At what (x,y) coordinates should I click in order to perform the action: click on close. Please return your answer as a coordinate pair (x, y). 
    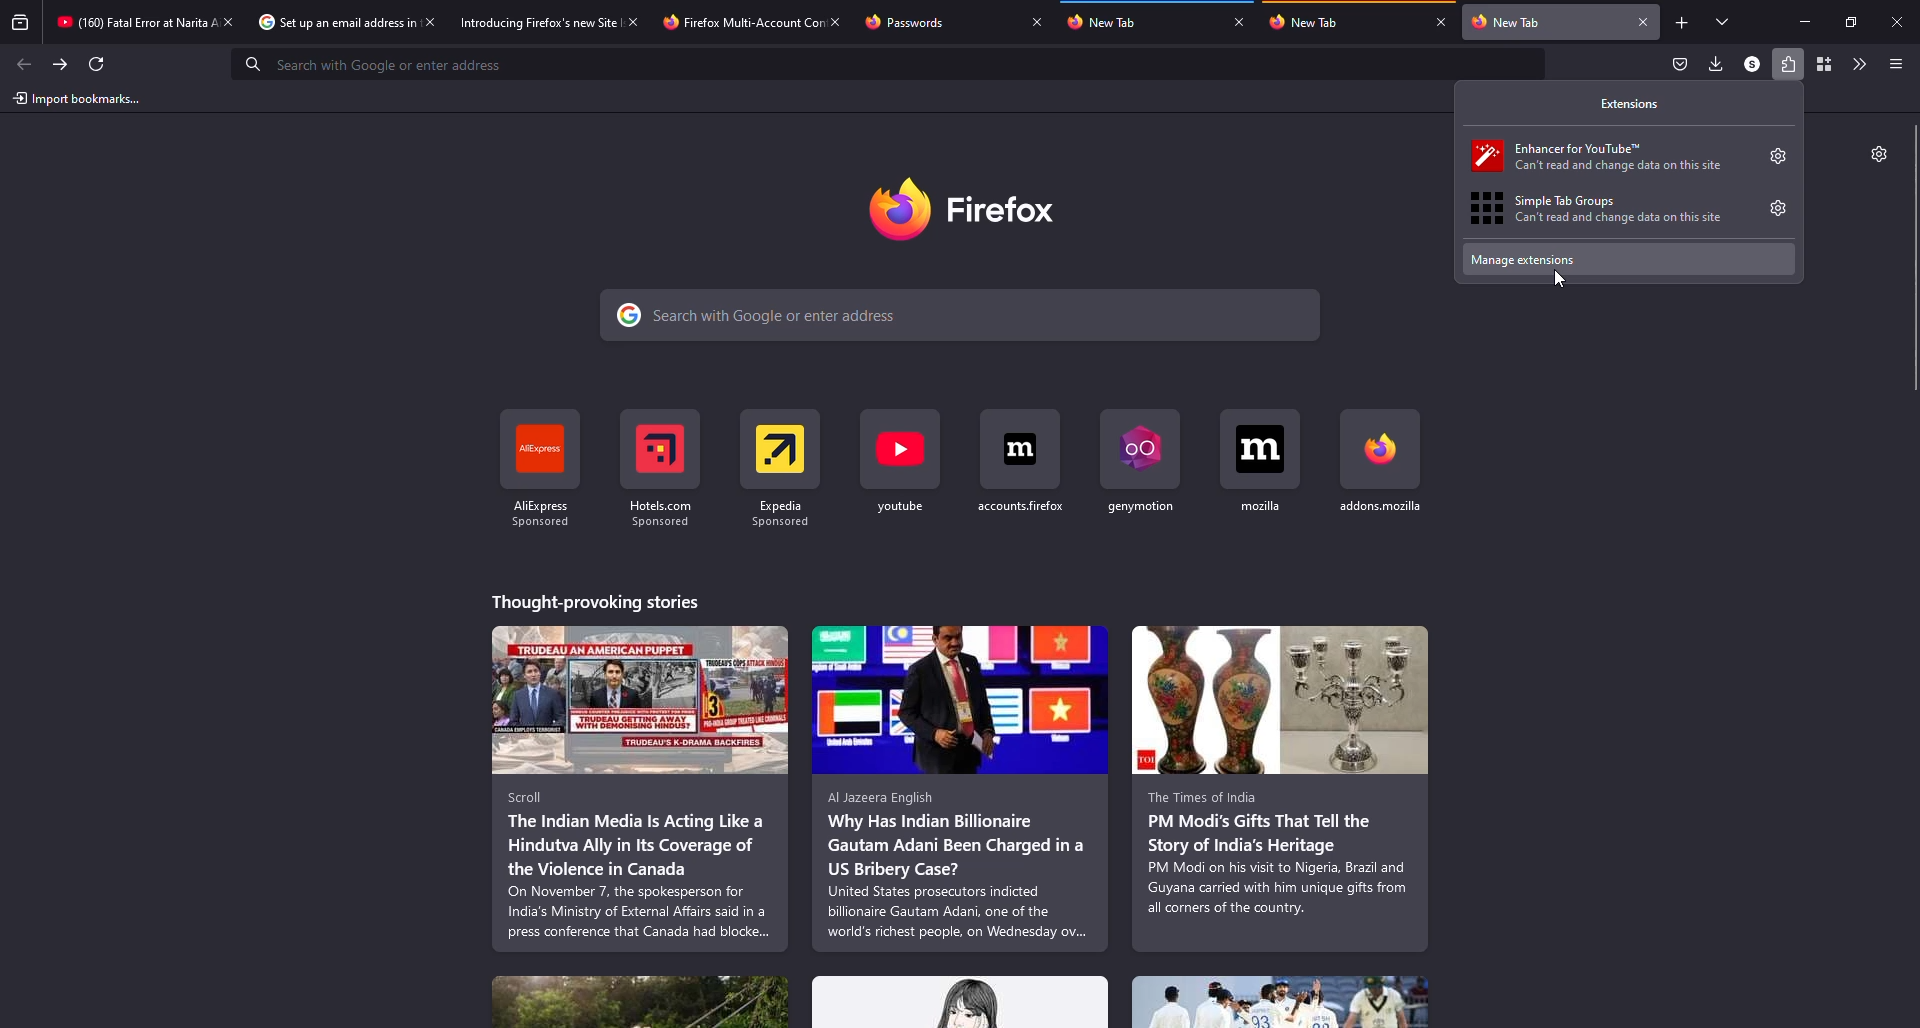
    Looking at the image, I should click on (836, 21).